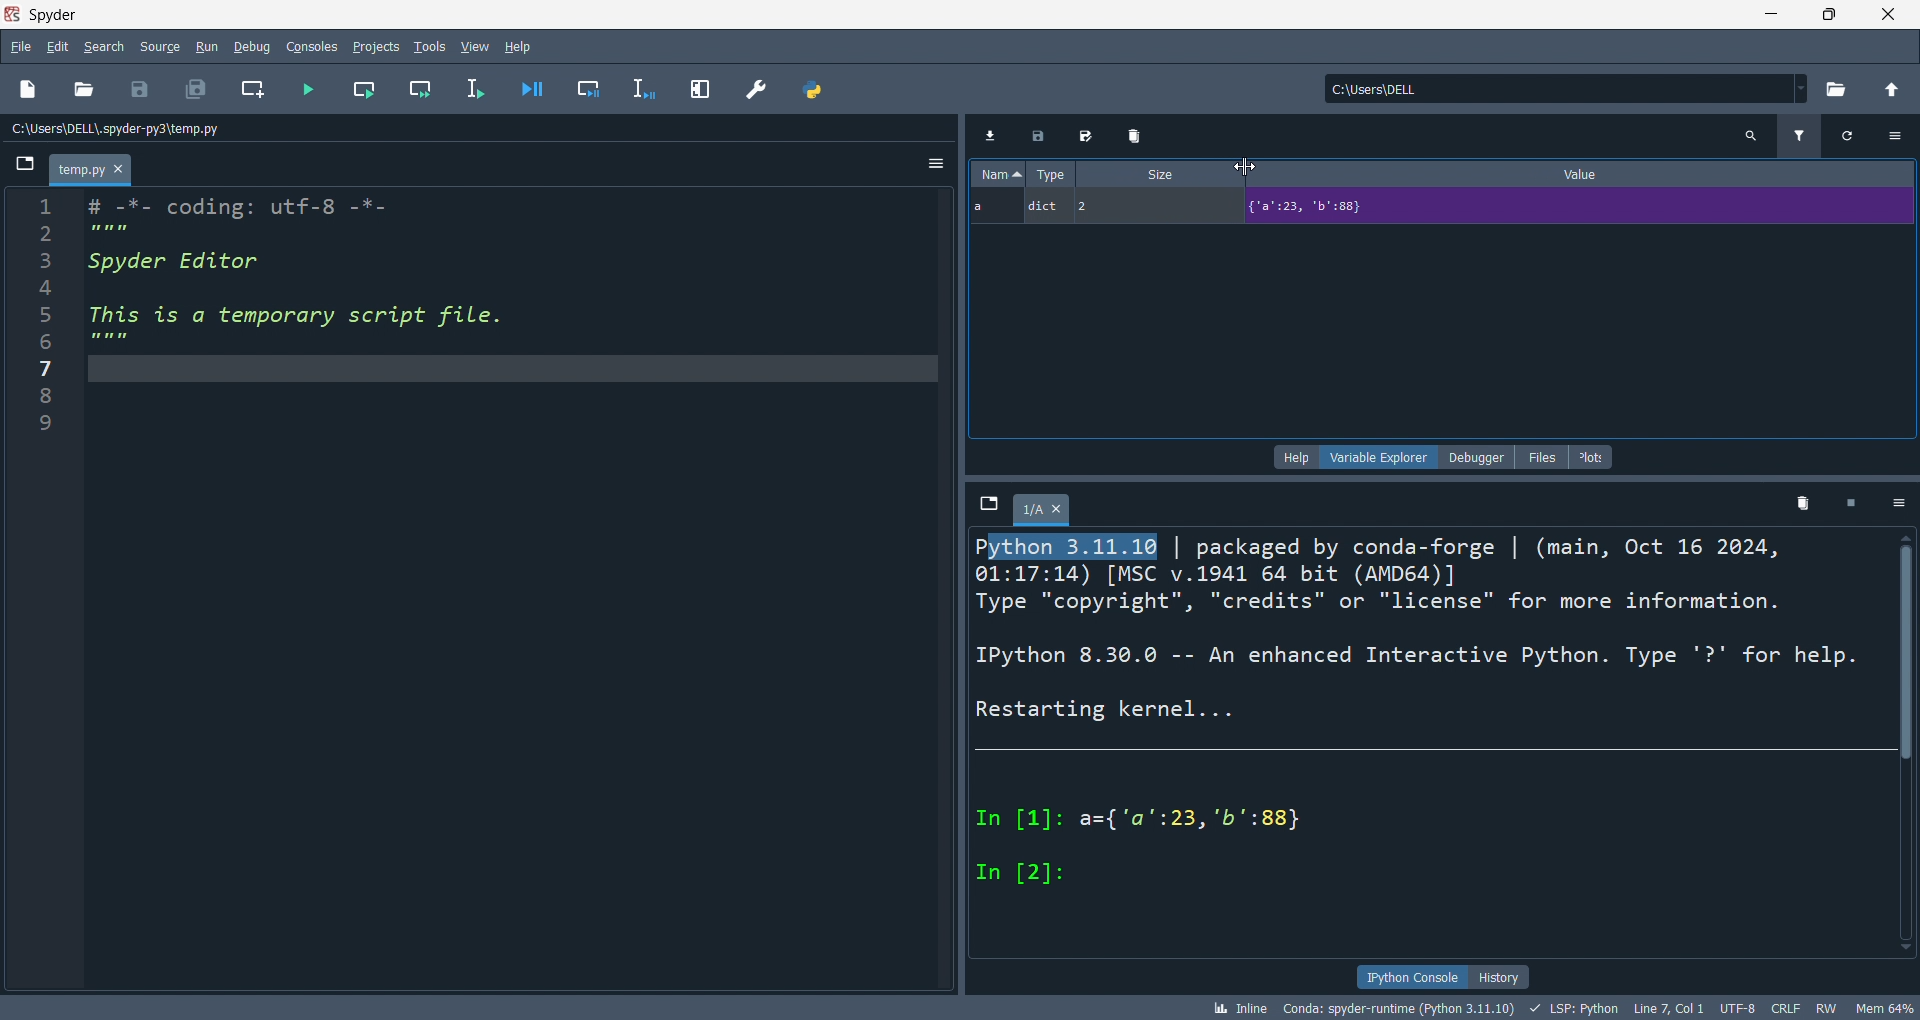  Describe the element at coordinates (592, 86) in the screenshot. I see `debug cell` at that location.